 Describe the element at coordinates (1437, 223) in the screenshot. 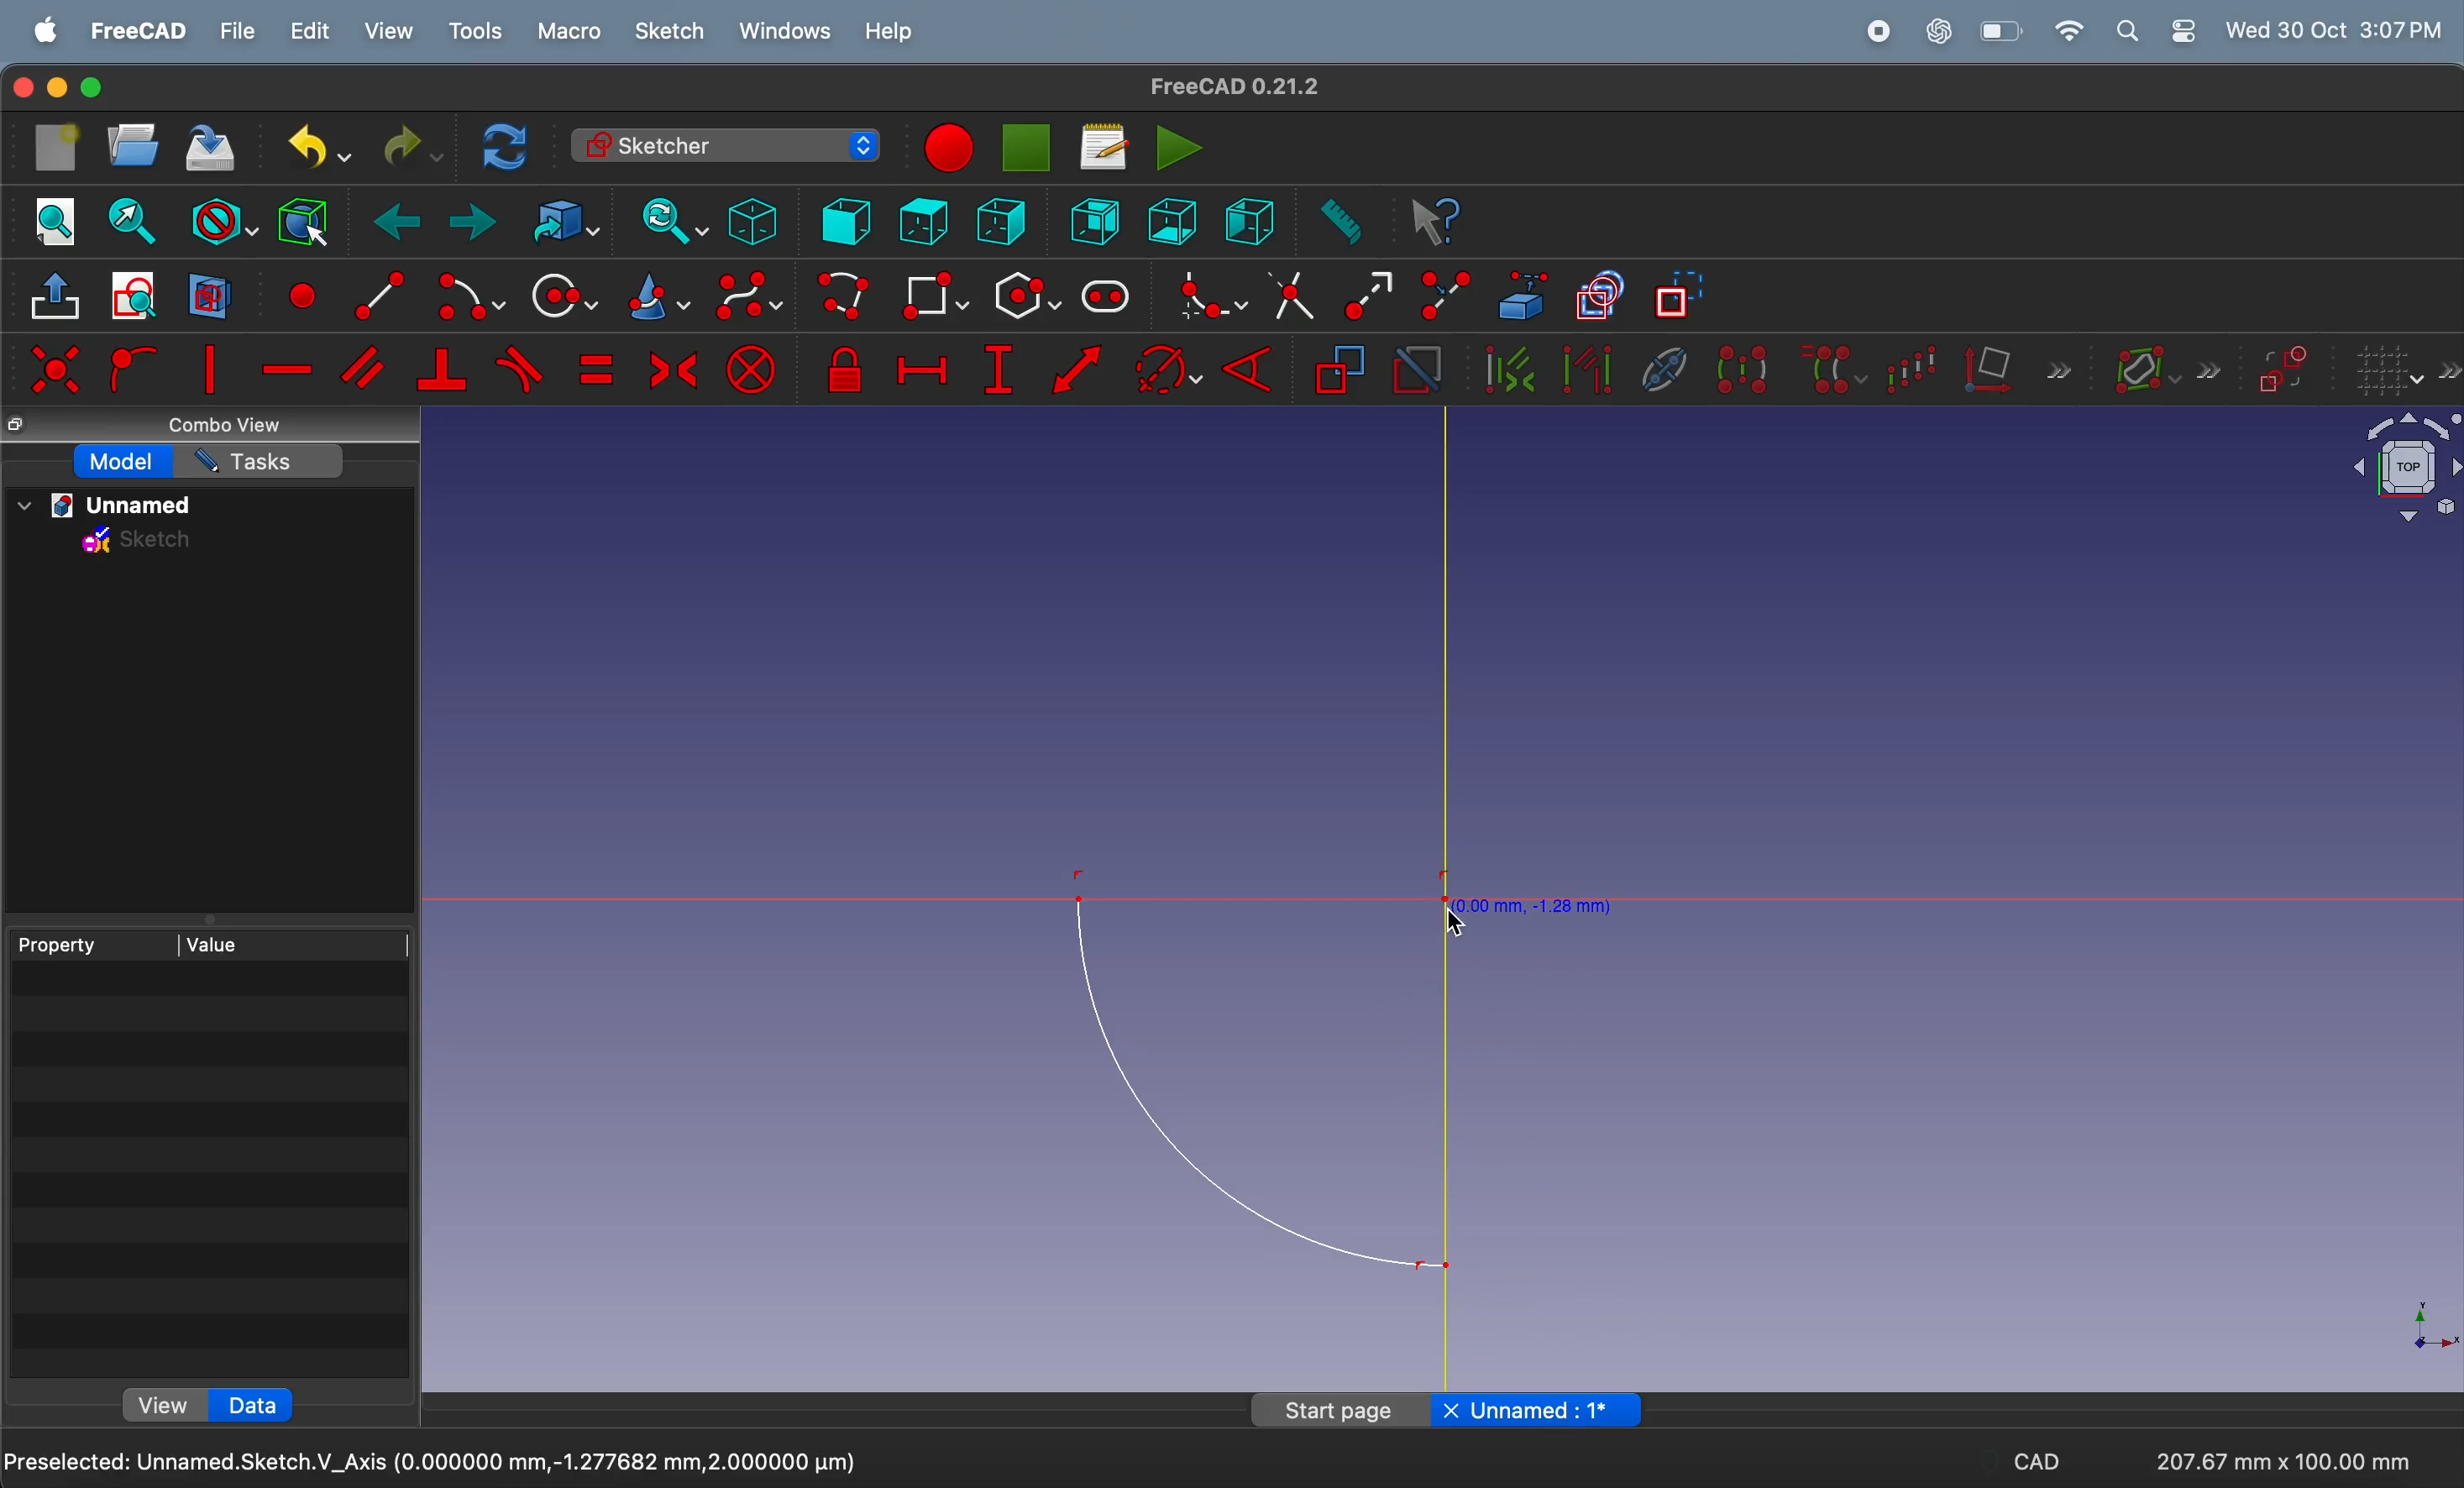

I see `whats this?` at that location.